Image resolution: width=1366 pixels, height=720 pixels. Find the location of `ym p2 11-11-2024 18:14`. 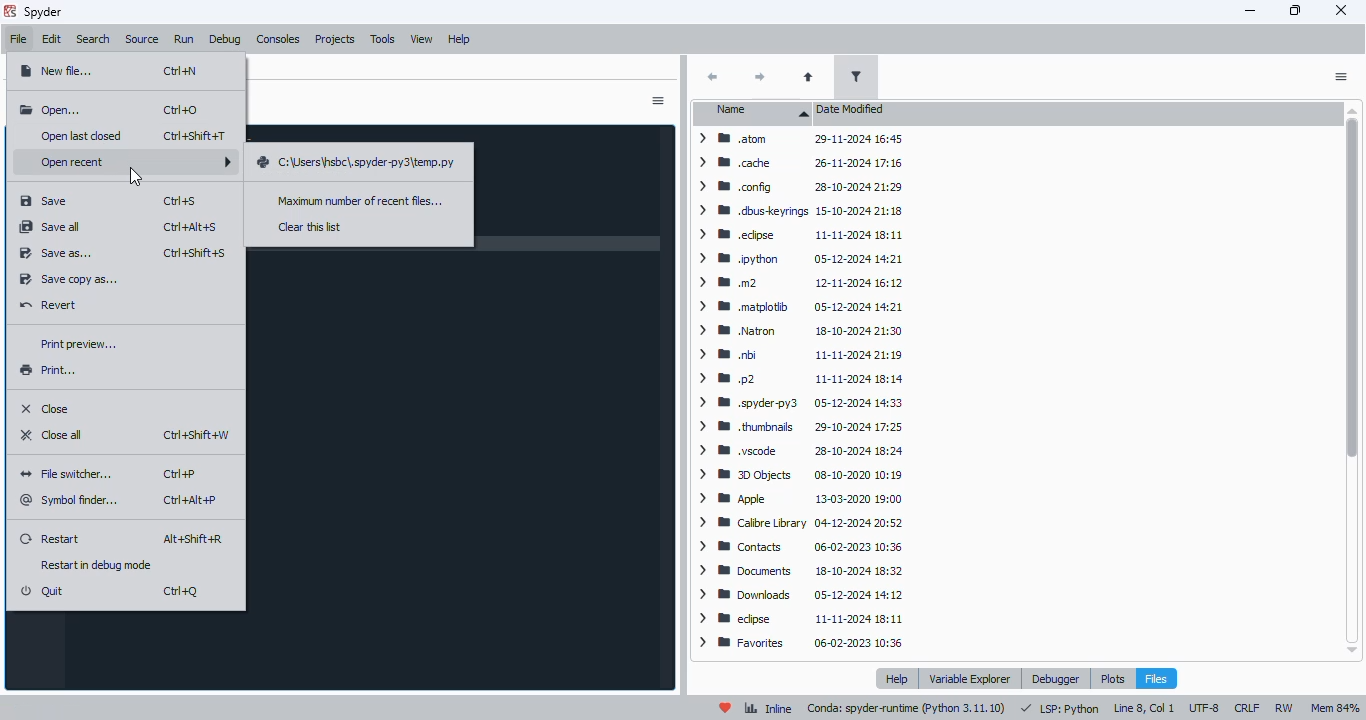

ym p2 11-11-2024 18:14 is located at coordinates (796, 376).